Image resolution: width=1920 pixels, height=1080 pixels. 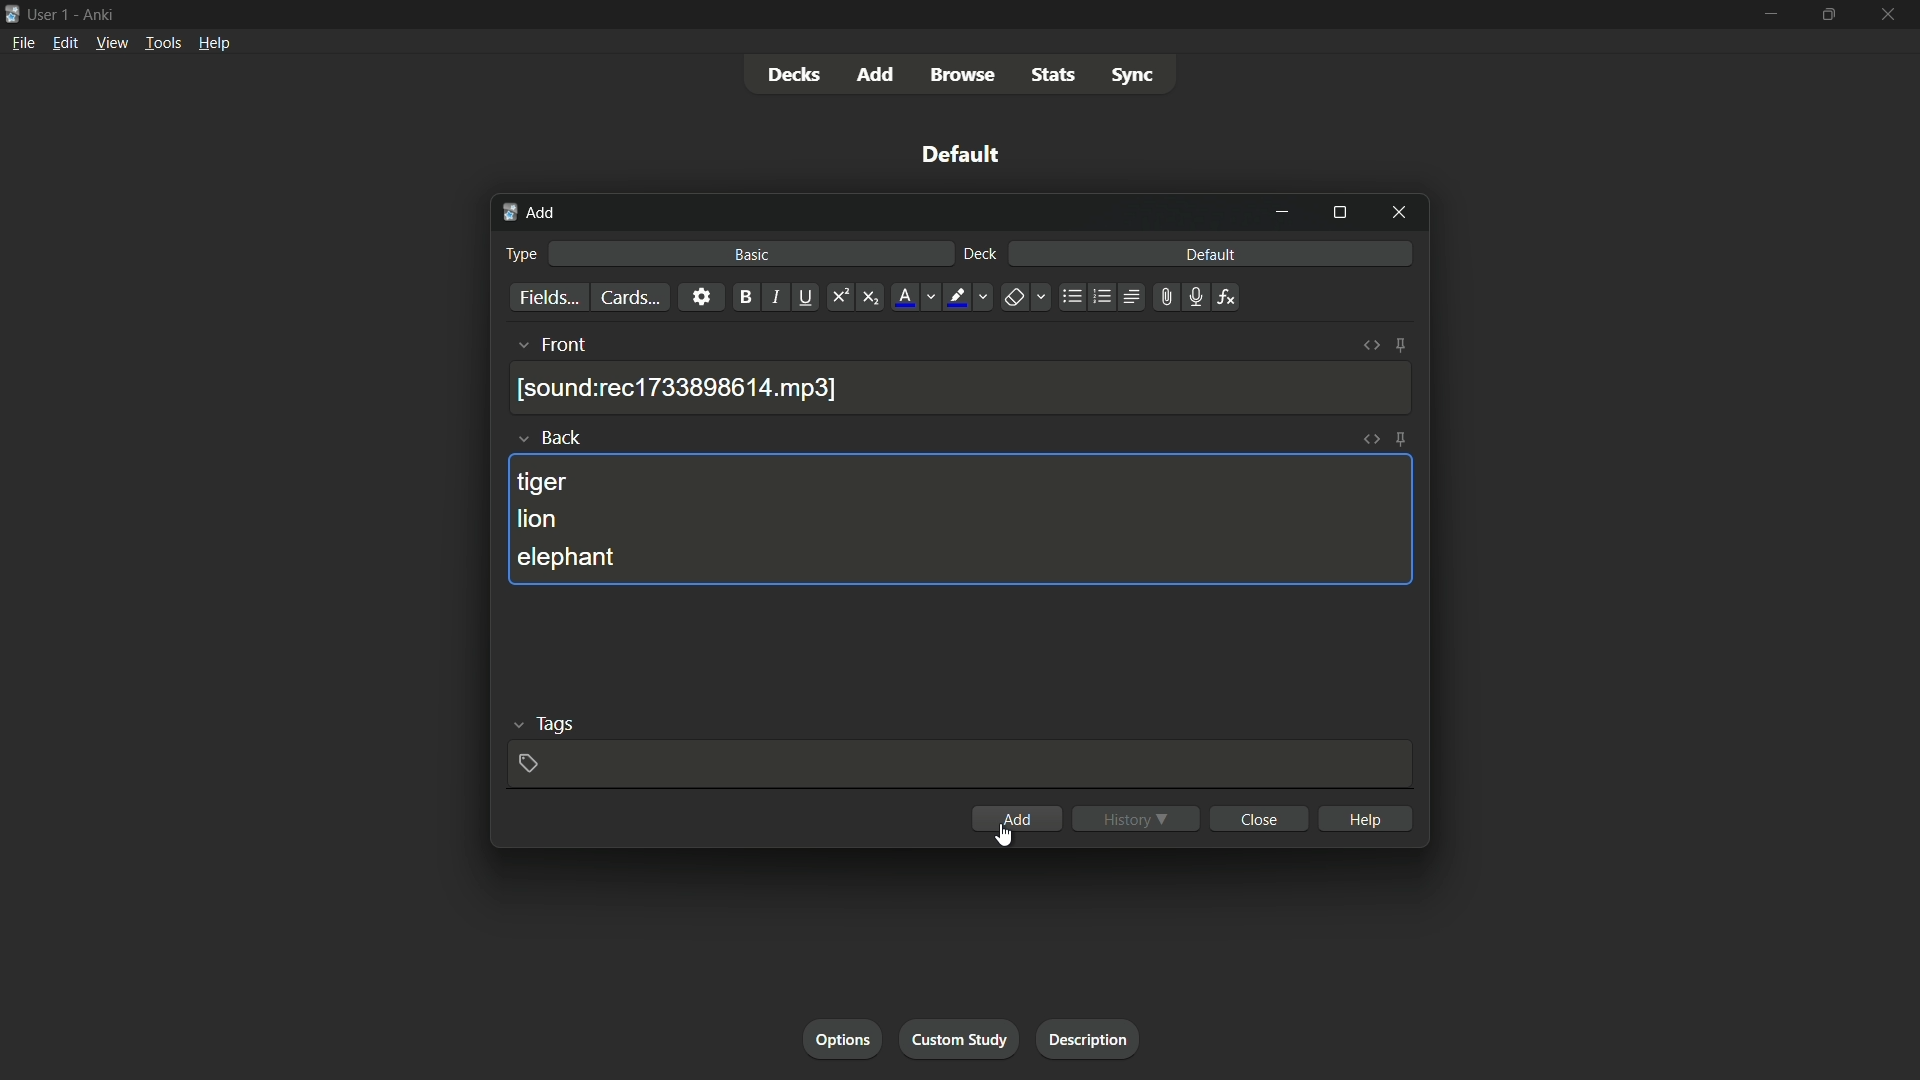 I want to click on superscript, so click(x=839, y=297).